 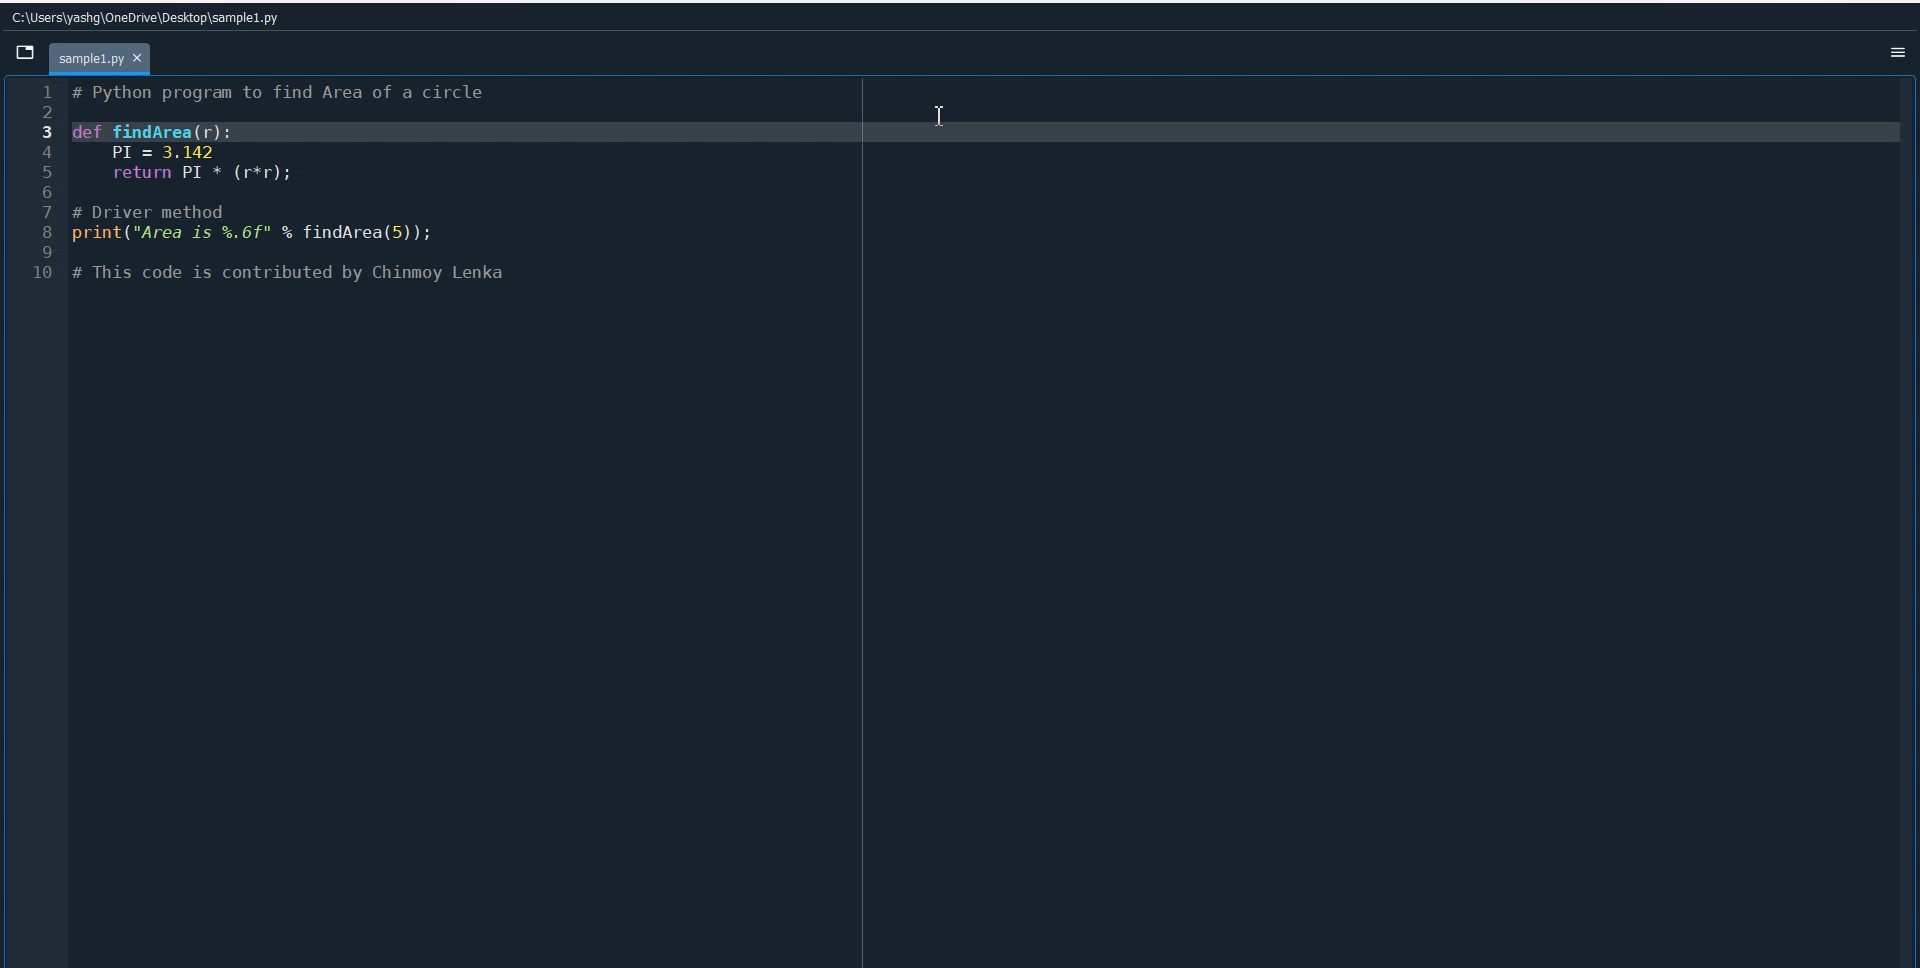 I want to click on File Path address, so click(x=142, y=17).